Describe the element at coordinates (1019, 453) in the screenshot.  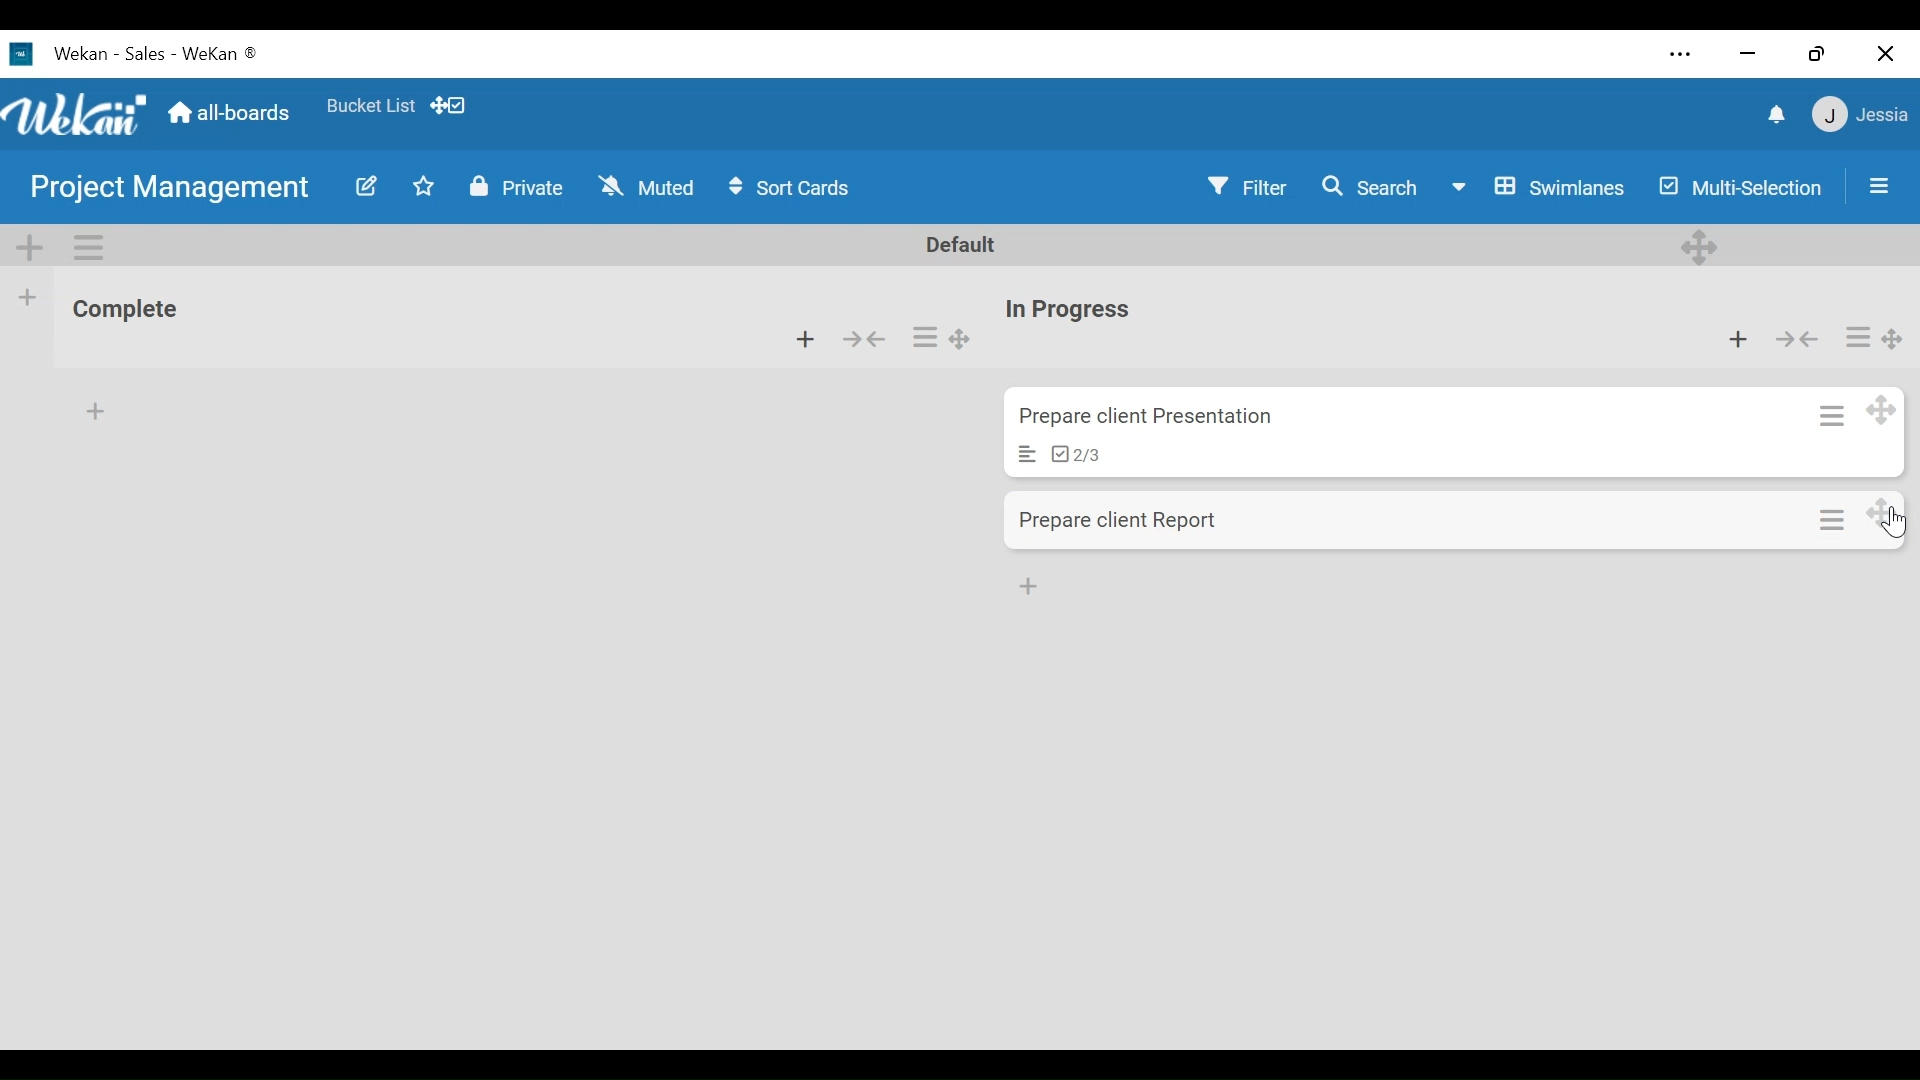
I see `Card Description` at that location.